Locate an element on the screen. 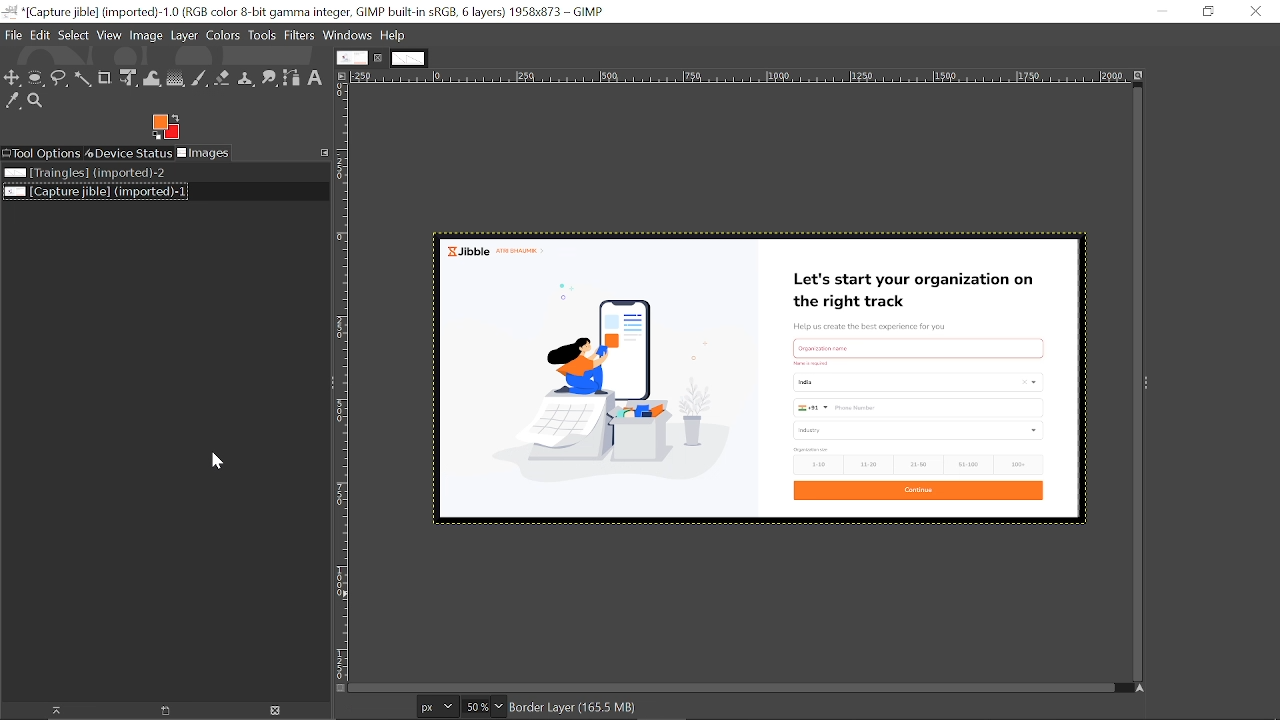  Raise the image display is located at coordinates (166, 711).